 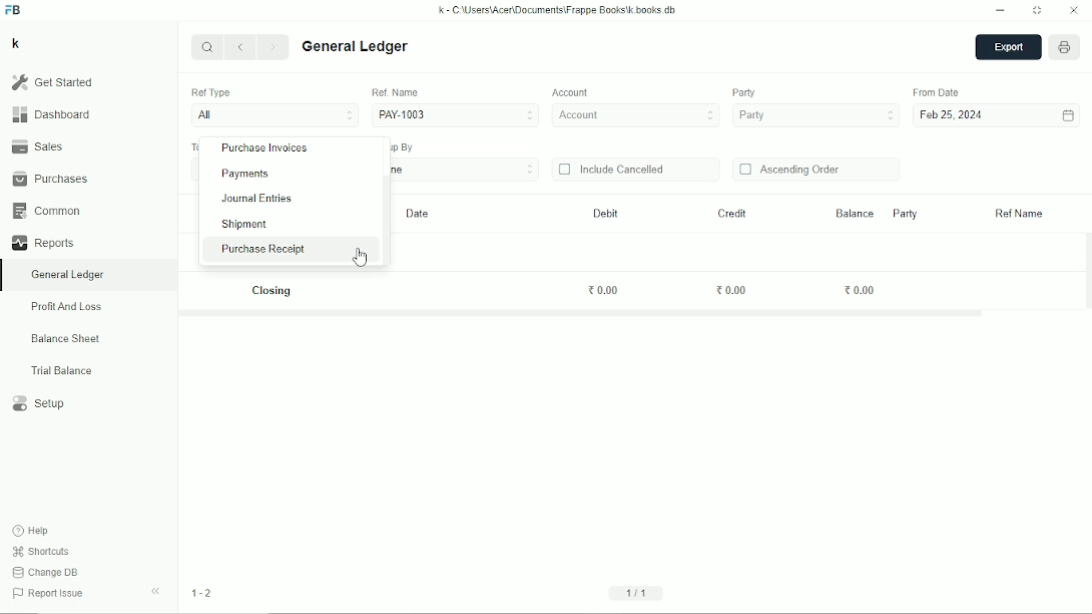 I want to click on Purchase invoices, so click(x=265, y=149).